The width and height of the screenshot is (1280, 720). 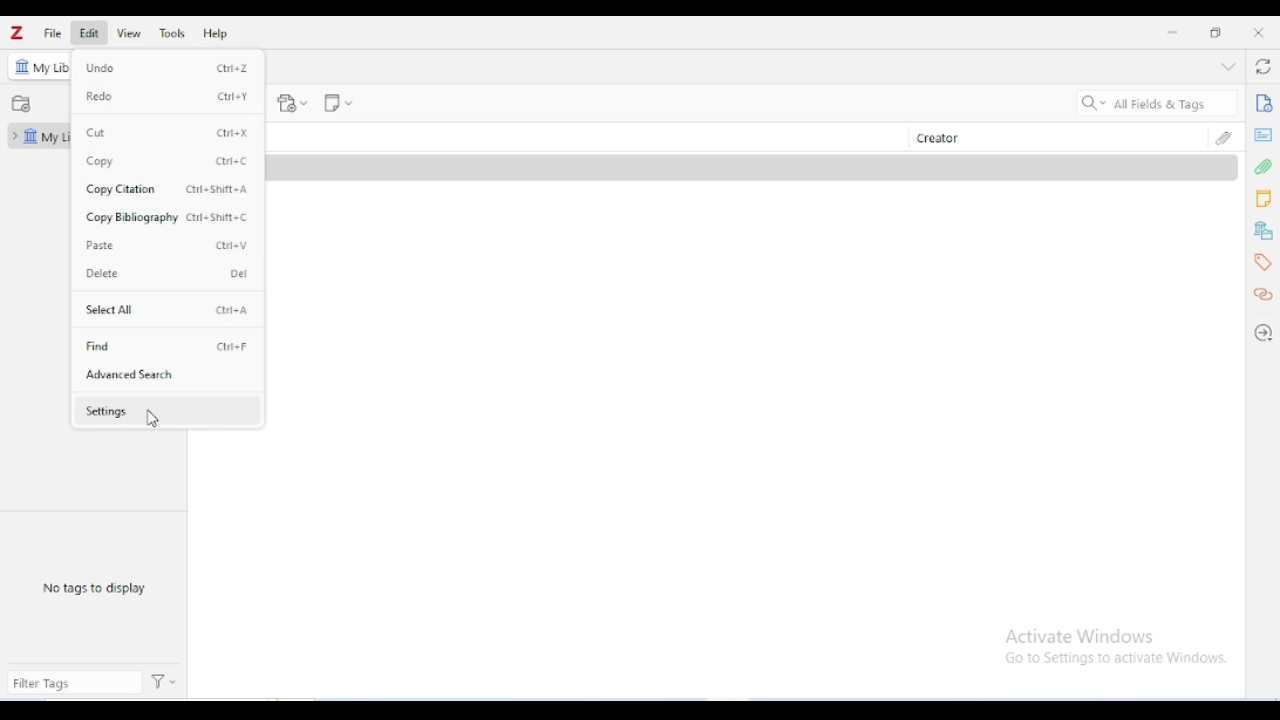 What do you see at coordinates (122, 189) in the screenshot?
I see `copy citation` at bounding box center [122, 189].